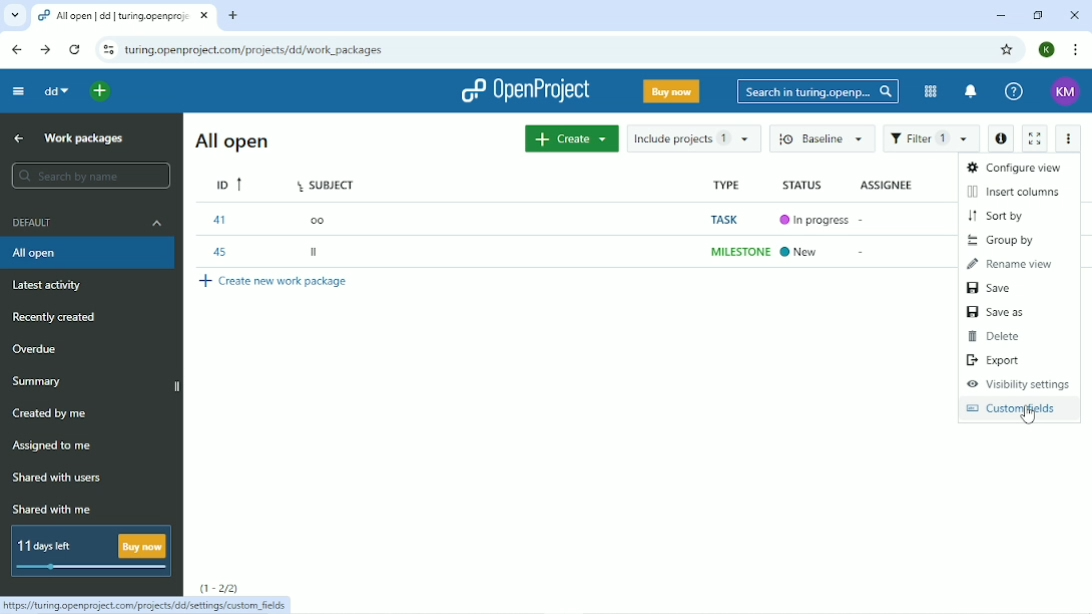 Image resolution: width=1092 pixels, height=614 pixels. I want to click on Account, so click(1063, 90).